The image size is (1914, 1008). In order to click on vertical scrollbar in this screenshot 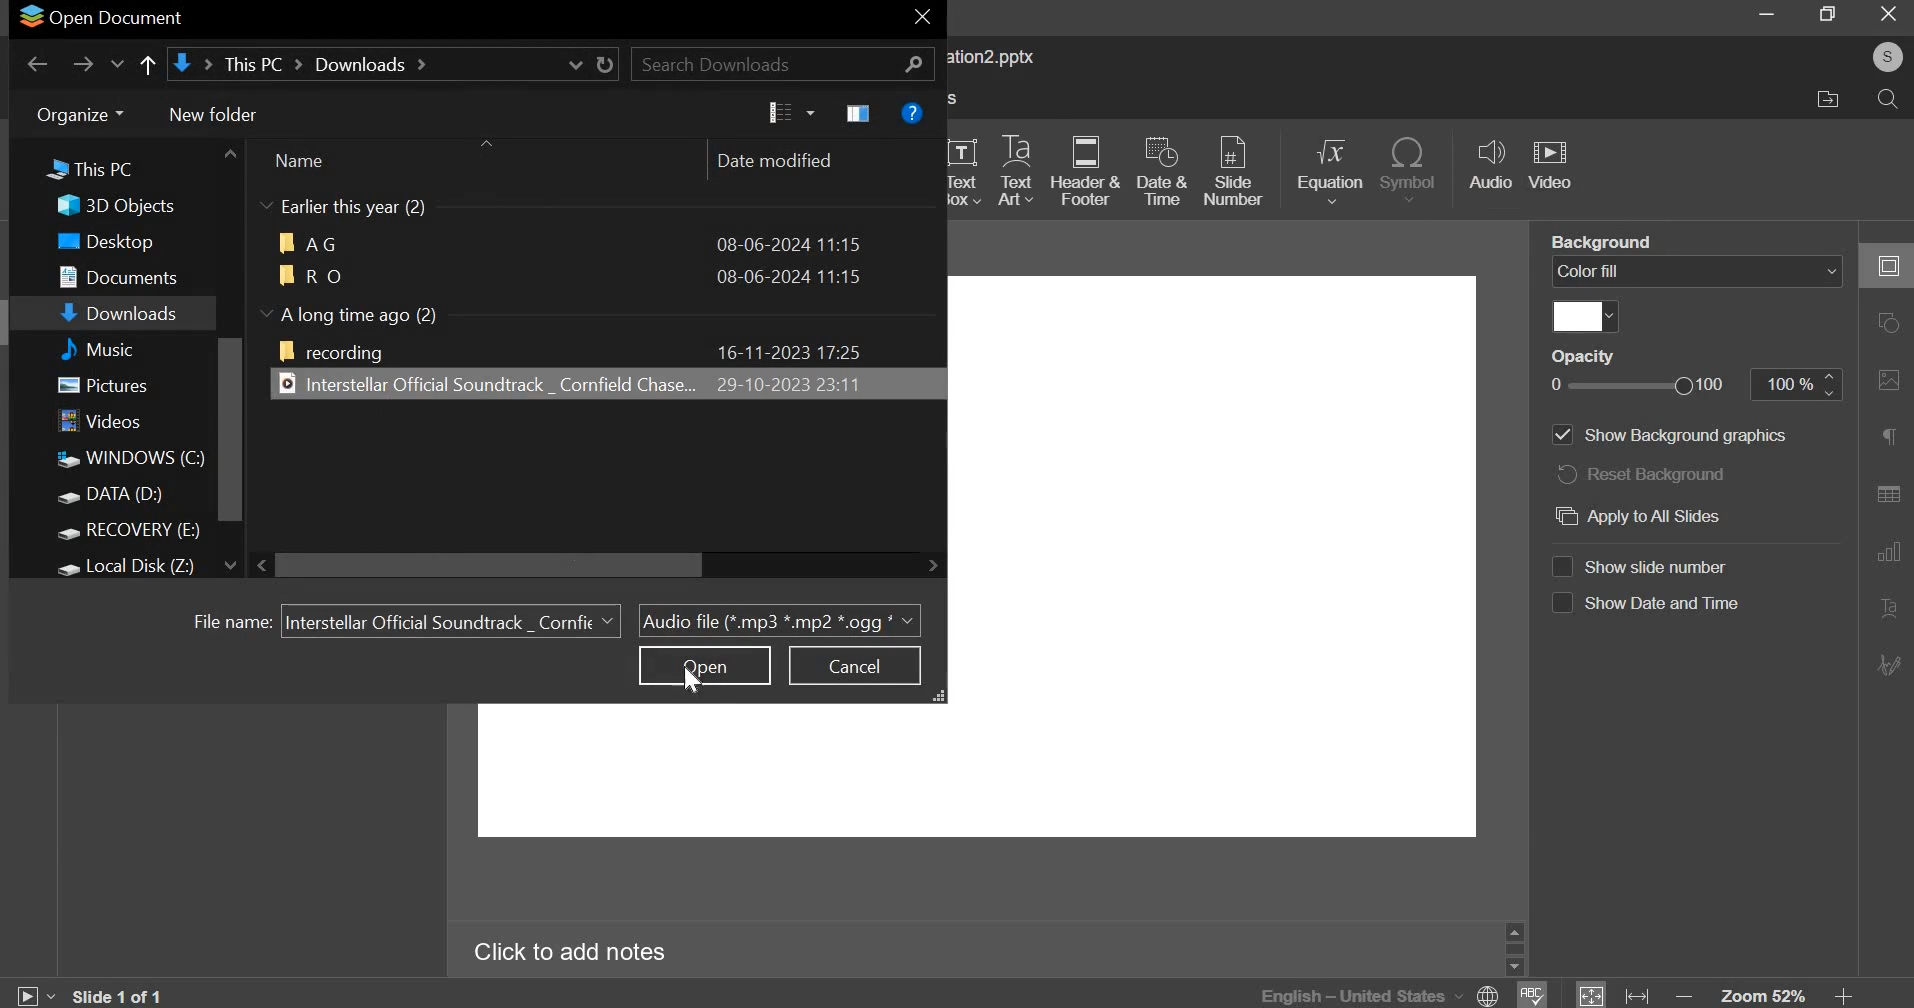, I will do `click(230, 430)`.